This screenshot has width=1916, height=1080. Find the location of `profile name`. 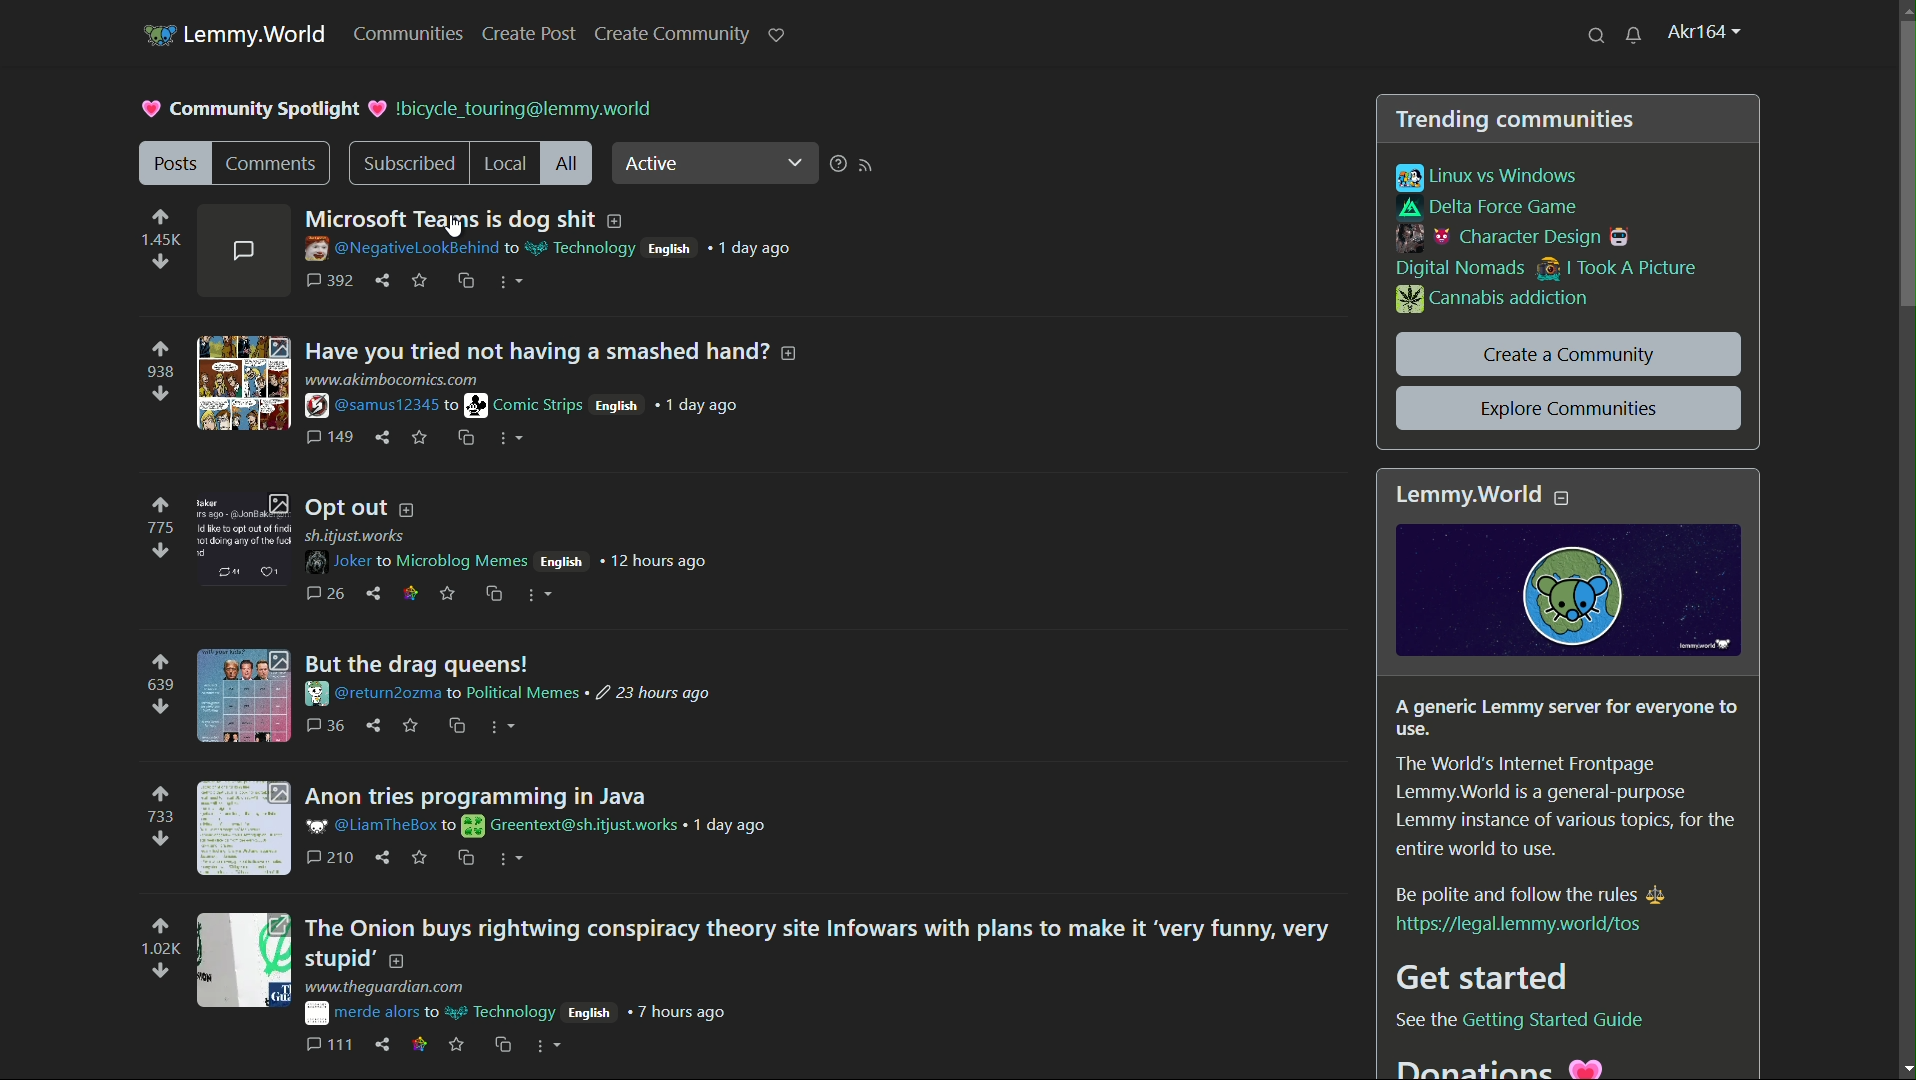

profile name is located at coordinates (1706, 33).